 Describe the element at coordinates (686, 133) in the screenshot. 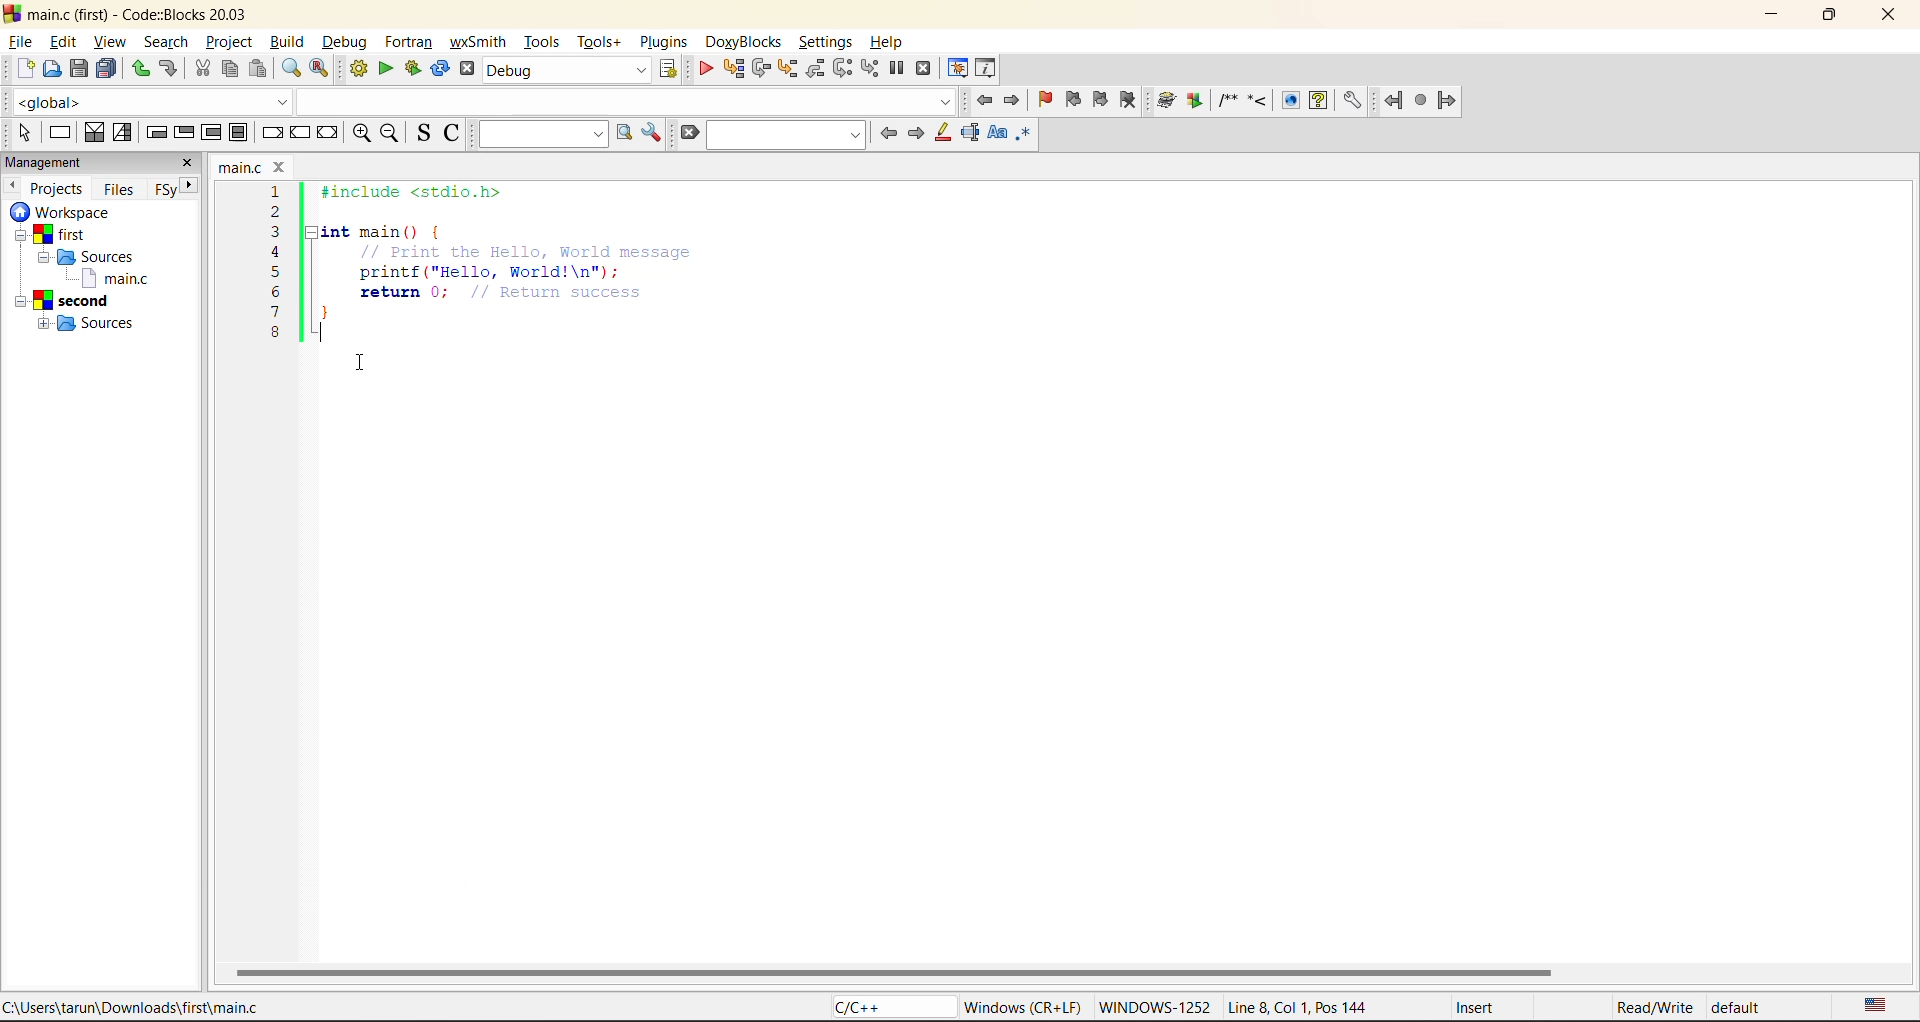

I see `clear` at that location.